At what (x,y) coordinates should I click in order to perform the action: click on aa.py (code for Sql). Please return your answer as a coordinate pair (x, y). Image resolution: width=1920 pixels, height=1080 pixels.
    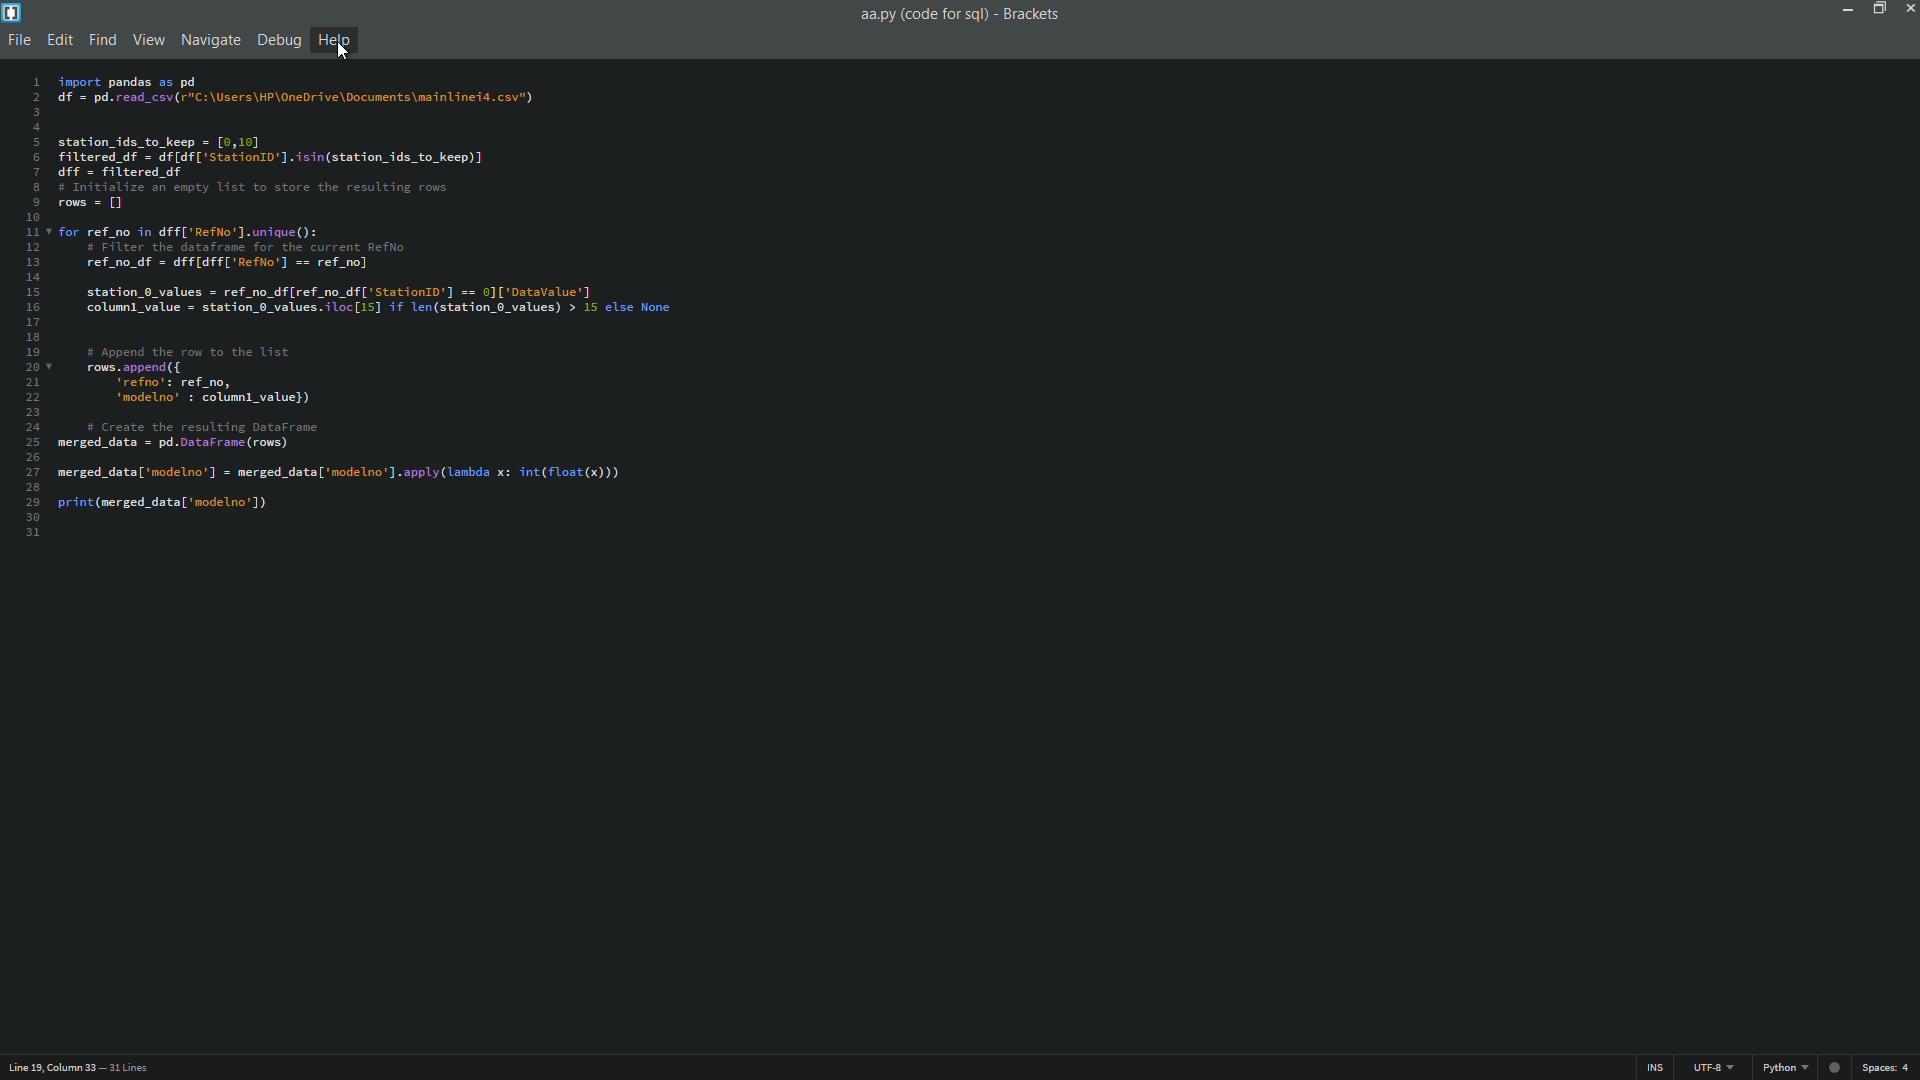
    Looking at the image, I should click on (922, 15).